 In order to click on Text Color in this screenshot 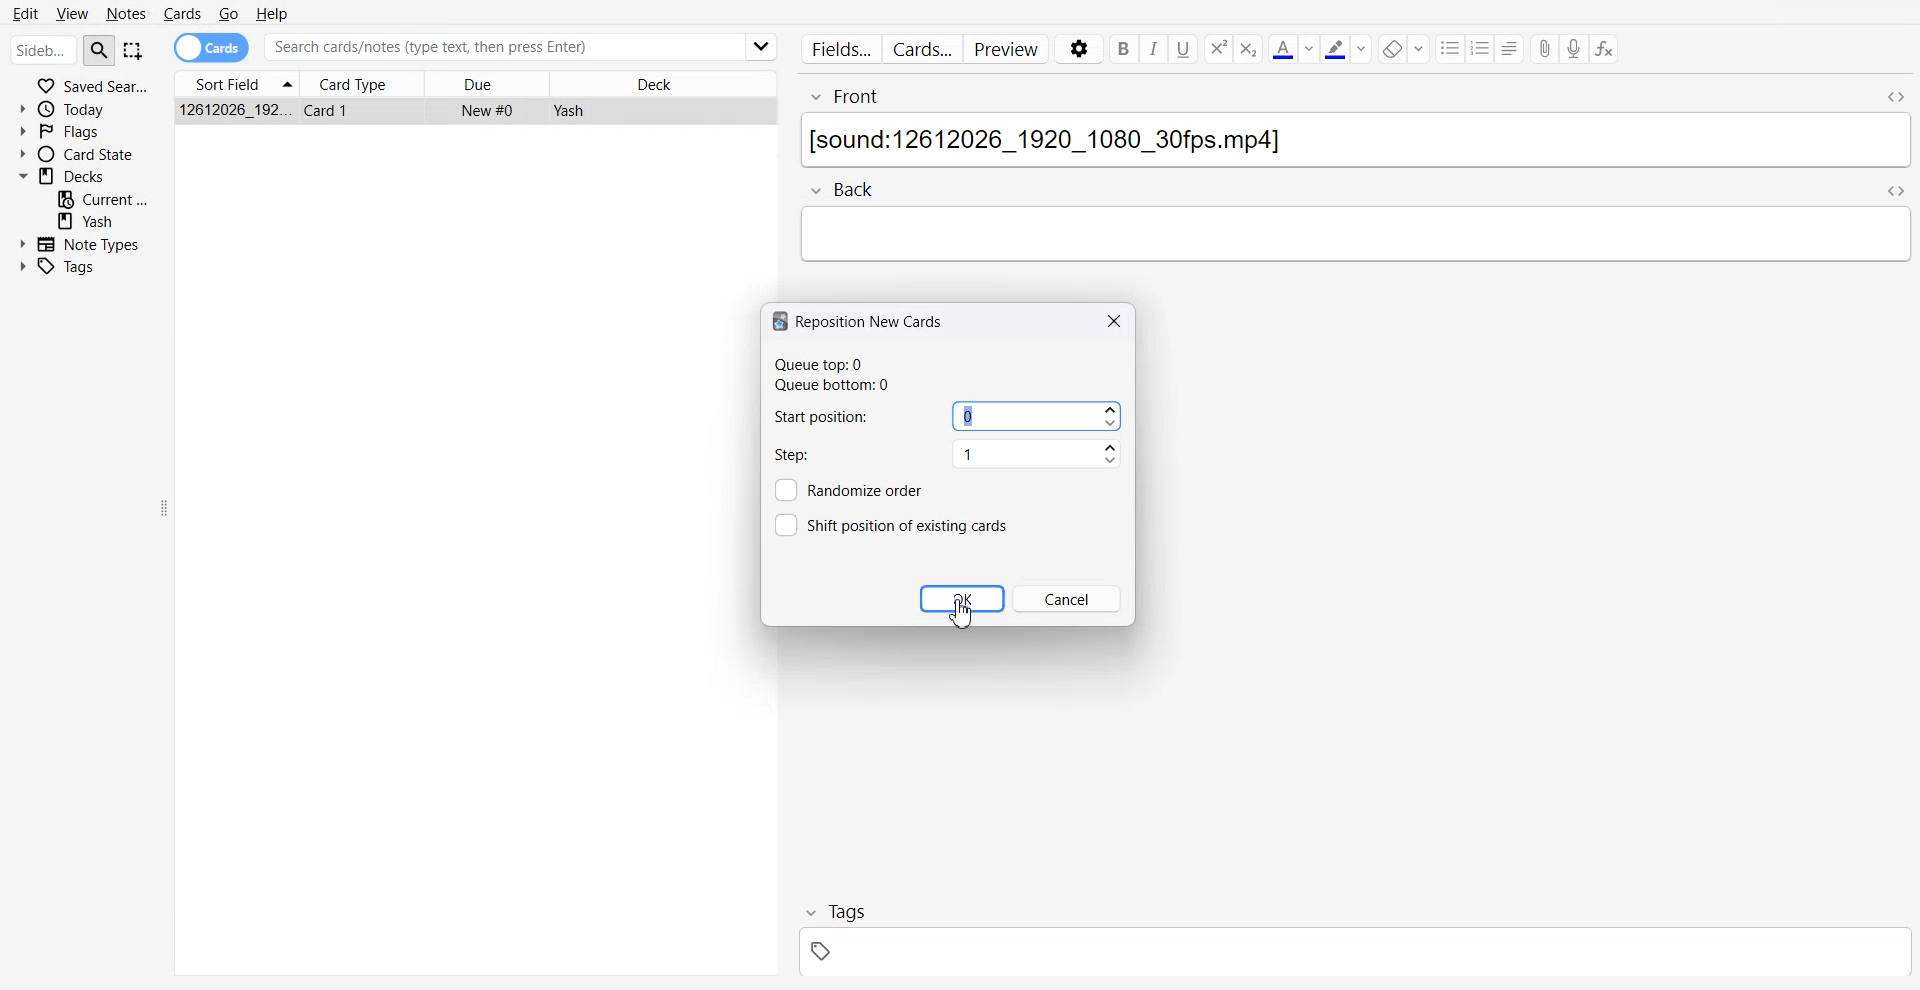, I will do `click(1292, 48)`.